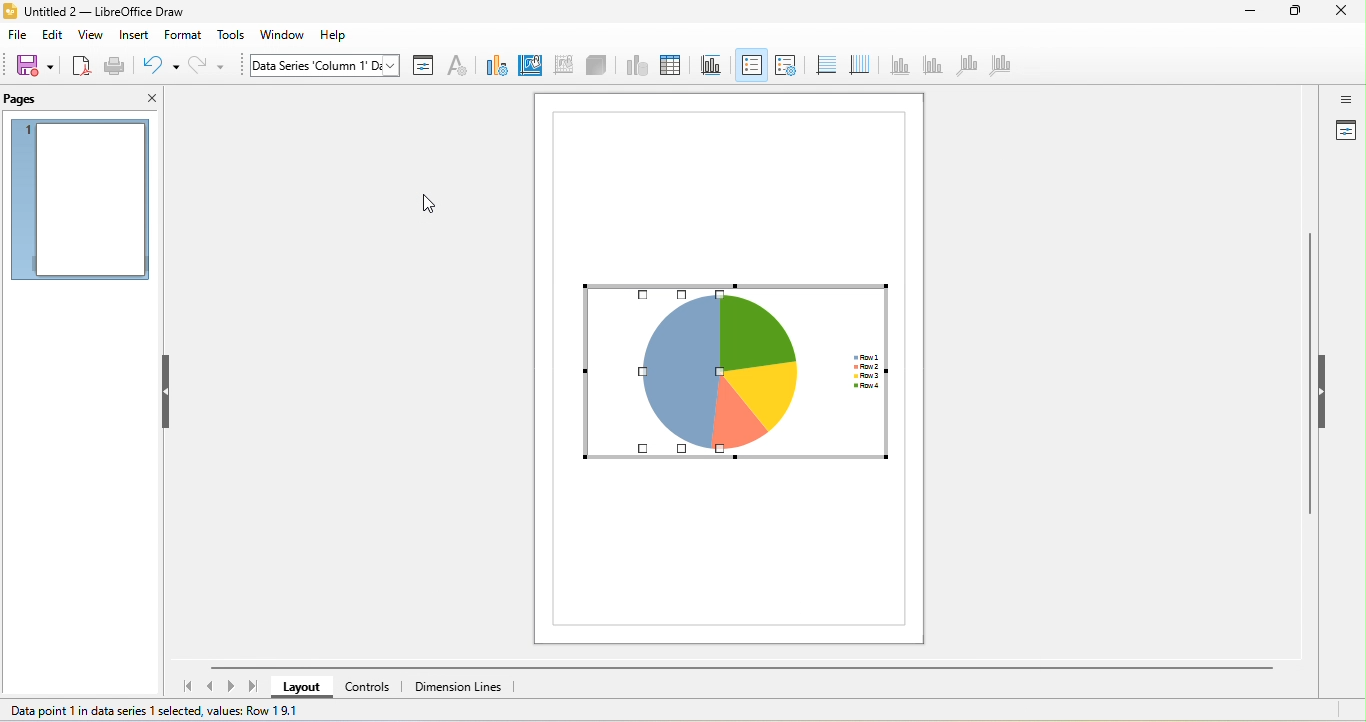  Describe the element at coordinates (729, 367) in the screenshot. I see `transparency applied to column 1 segment` at that location.